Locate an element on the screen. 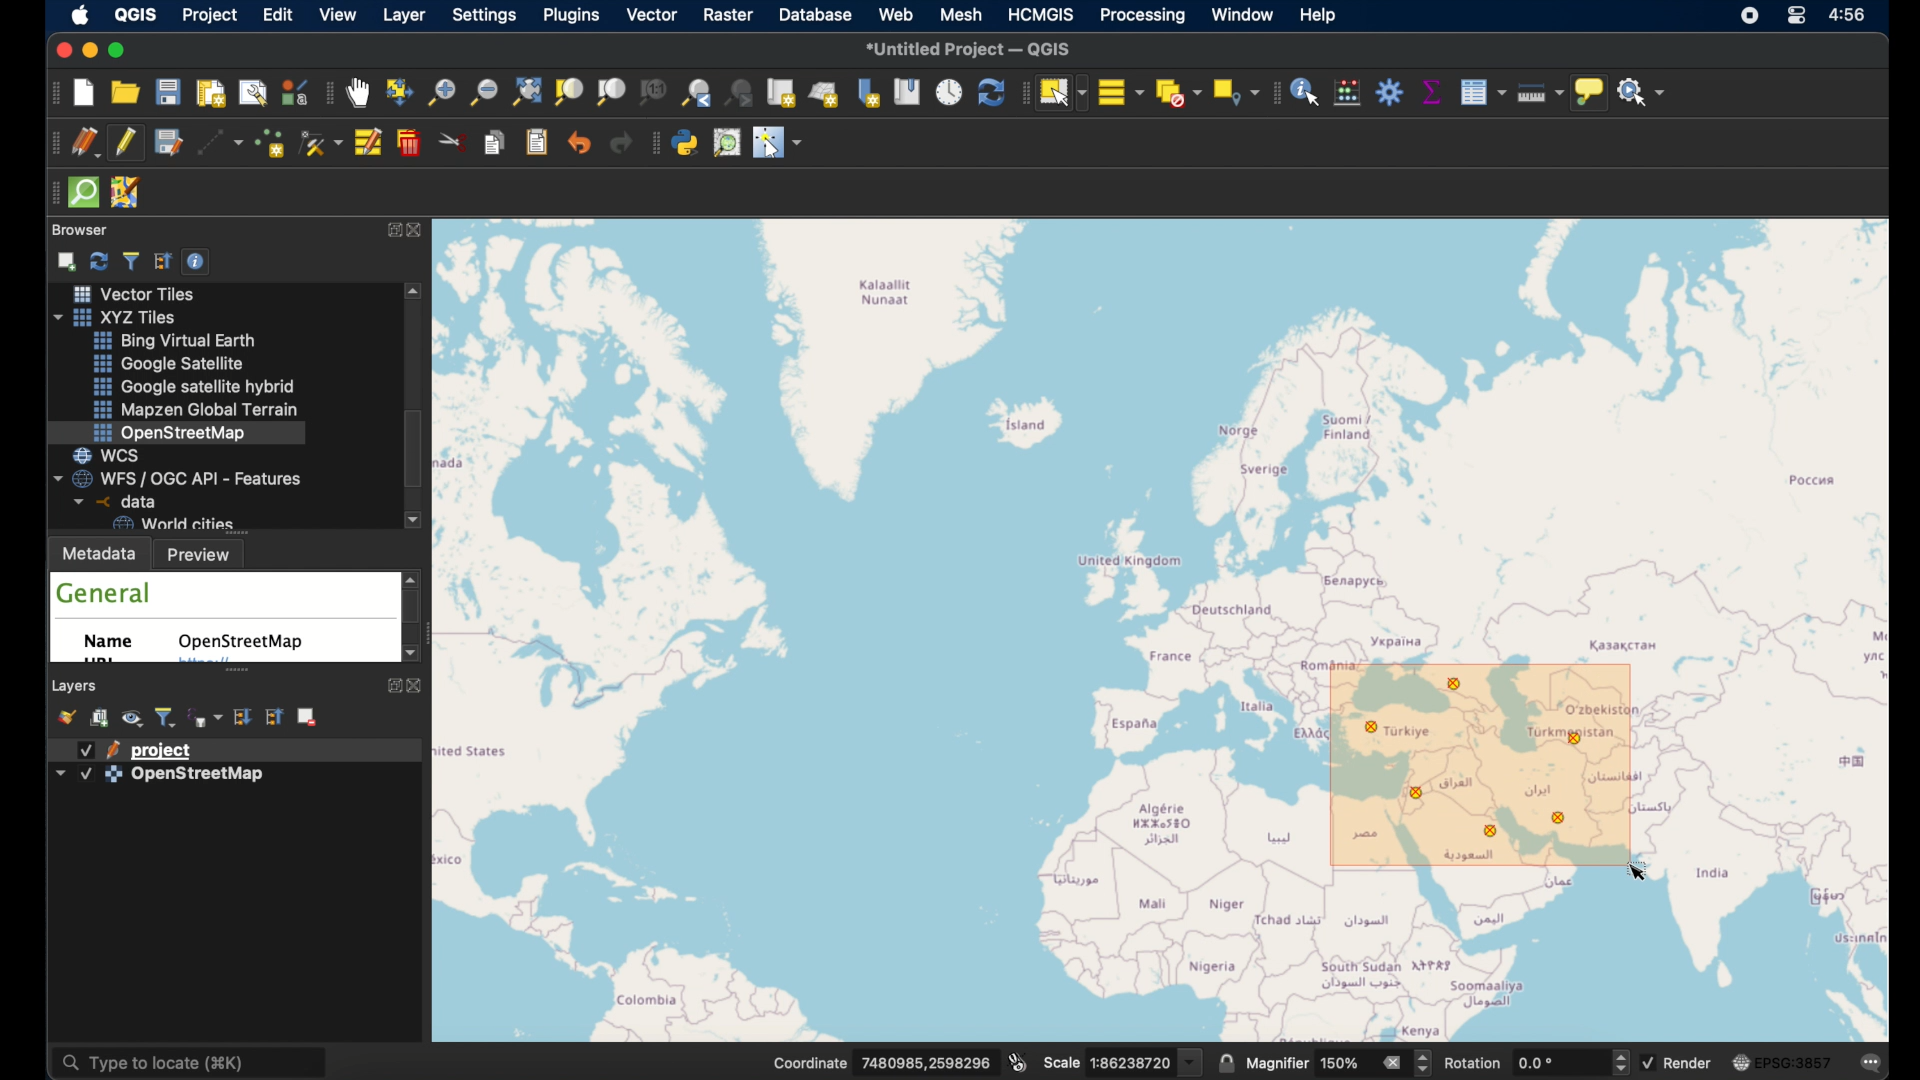 This screenshot has width=1920, height=1080. select feature by area or single click is located at coordinates (1061, 91).